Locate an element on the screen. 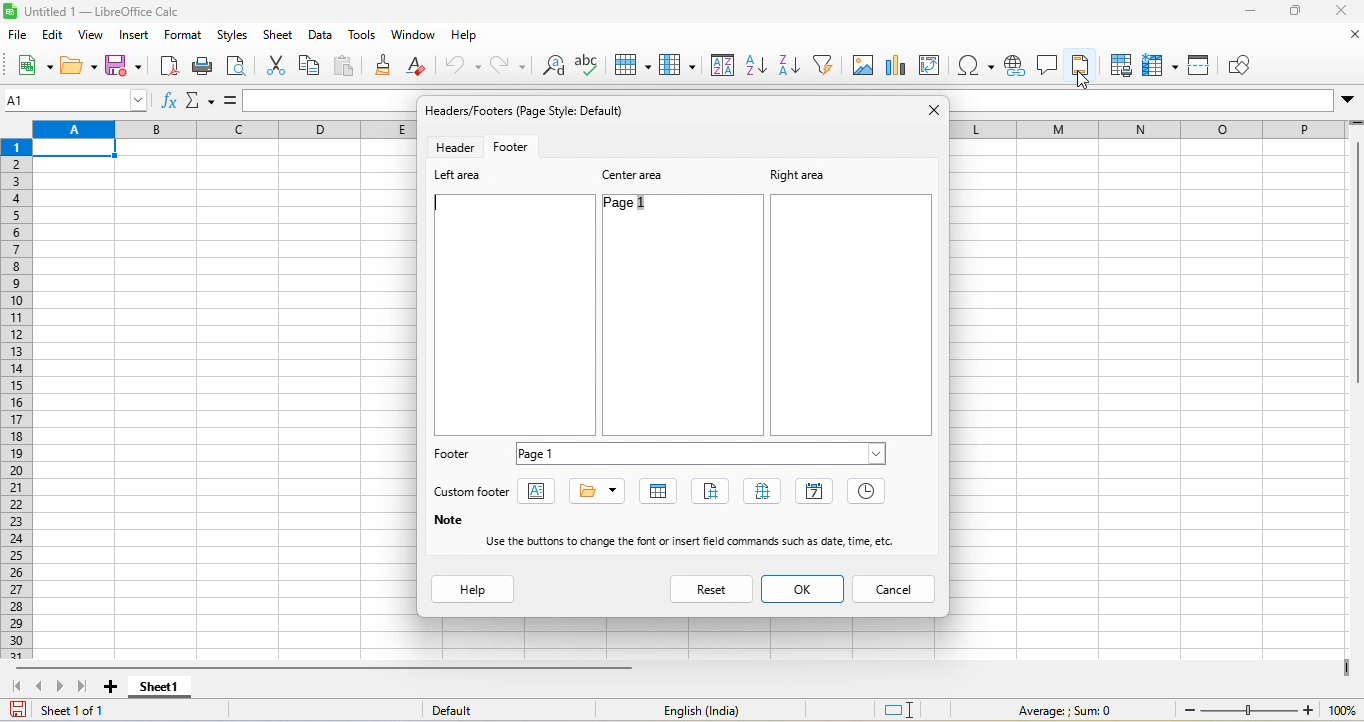  styles is located at coordinates (233, 38).